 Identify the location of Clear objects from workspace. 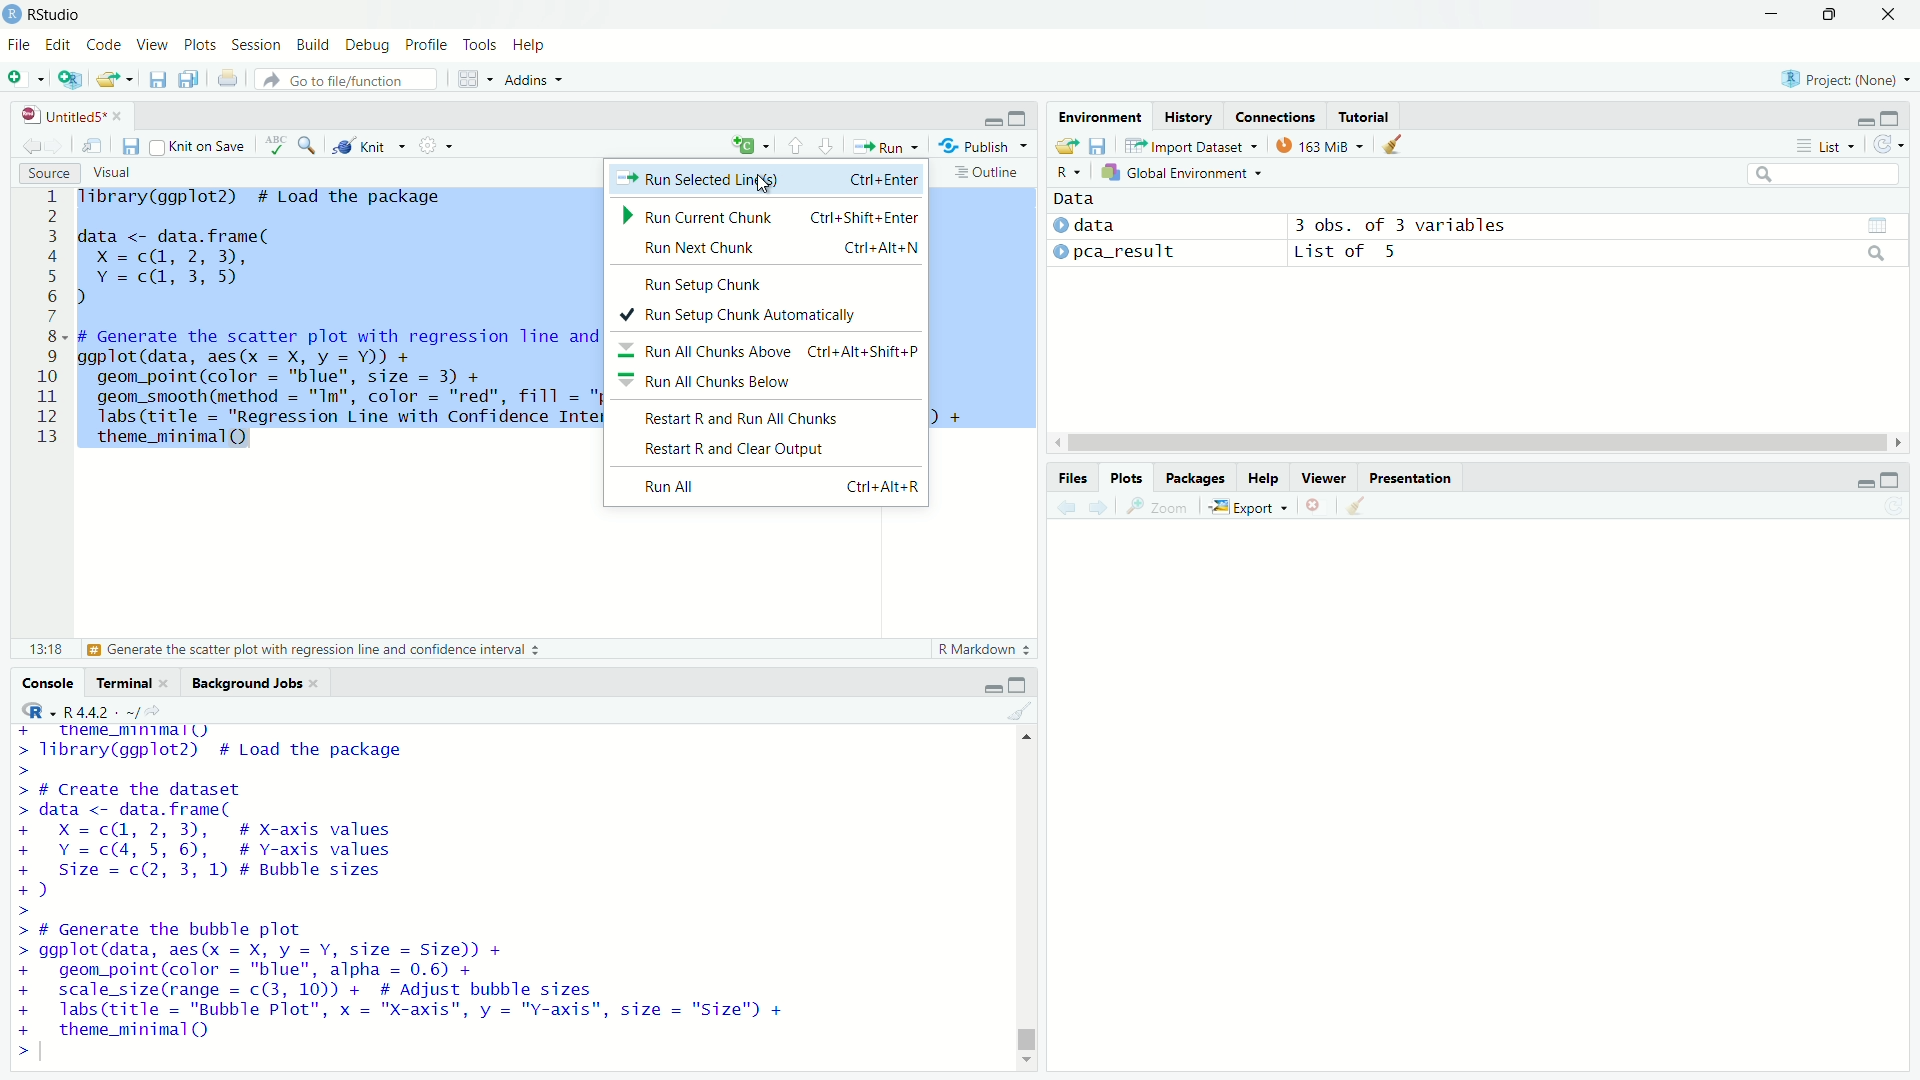
(1394, 145).